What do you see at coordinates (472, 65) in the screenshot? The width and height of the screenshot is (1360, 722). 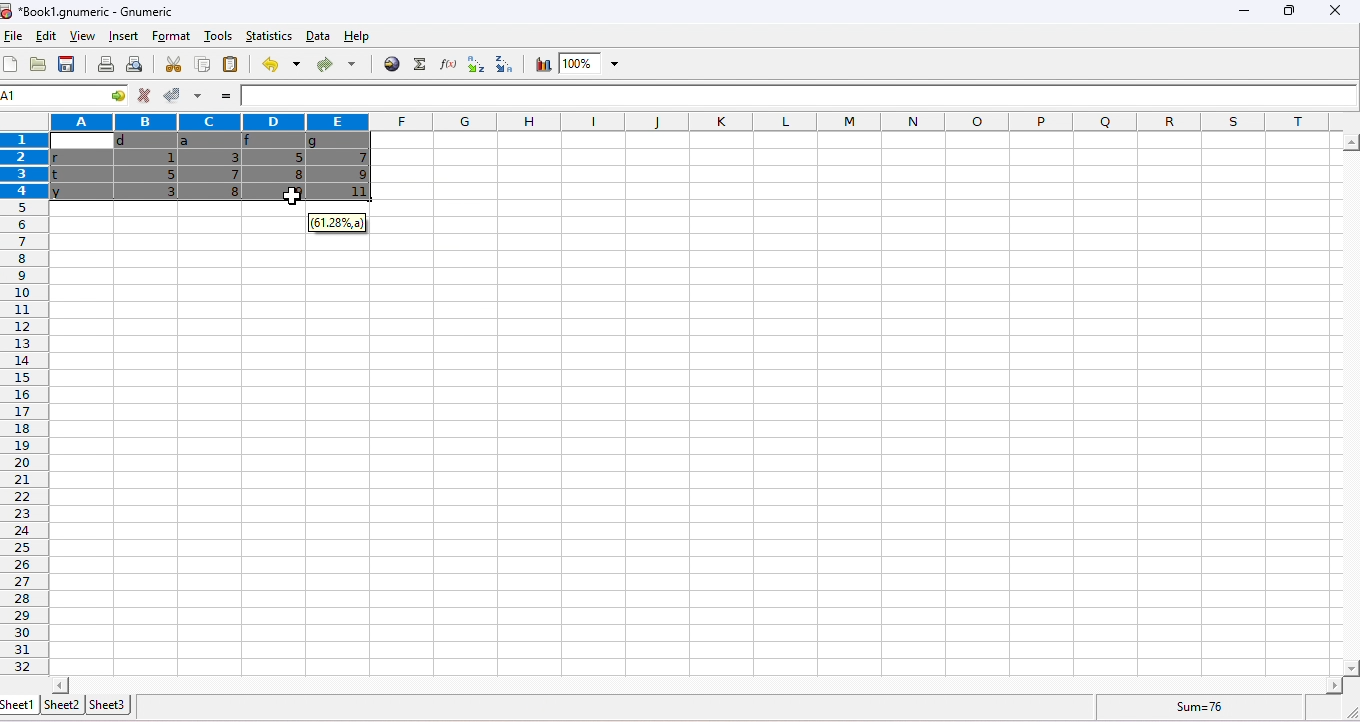 I see `sort ascending` at bounding box center [472, 65].